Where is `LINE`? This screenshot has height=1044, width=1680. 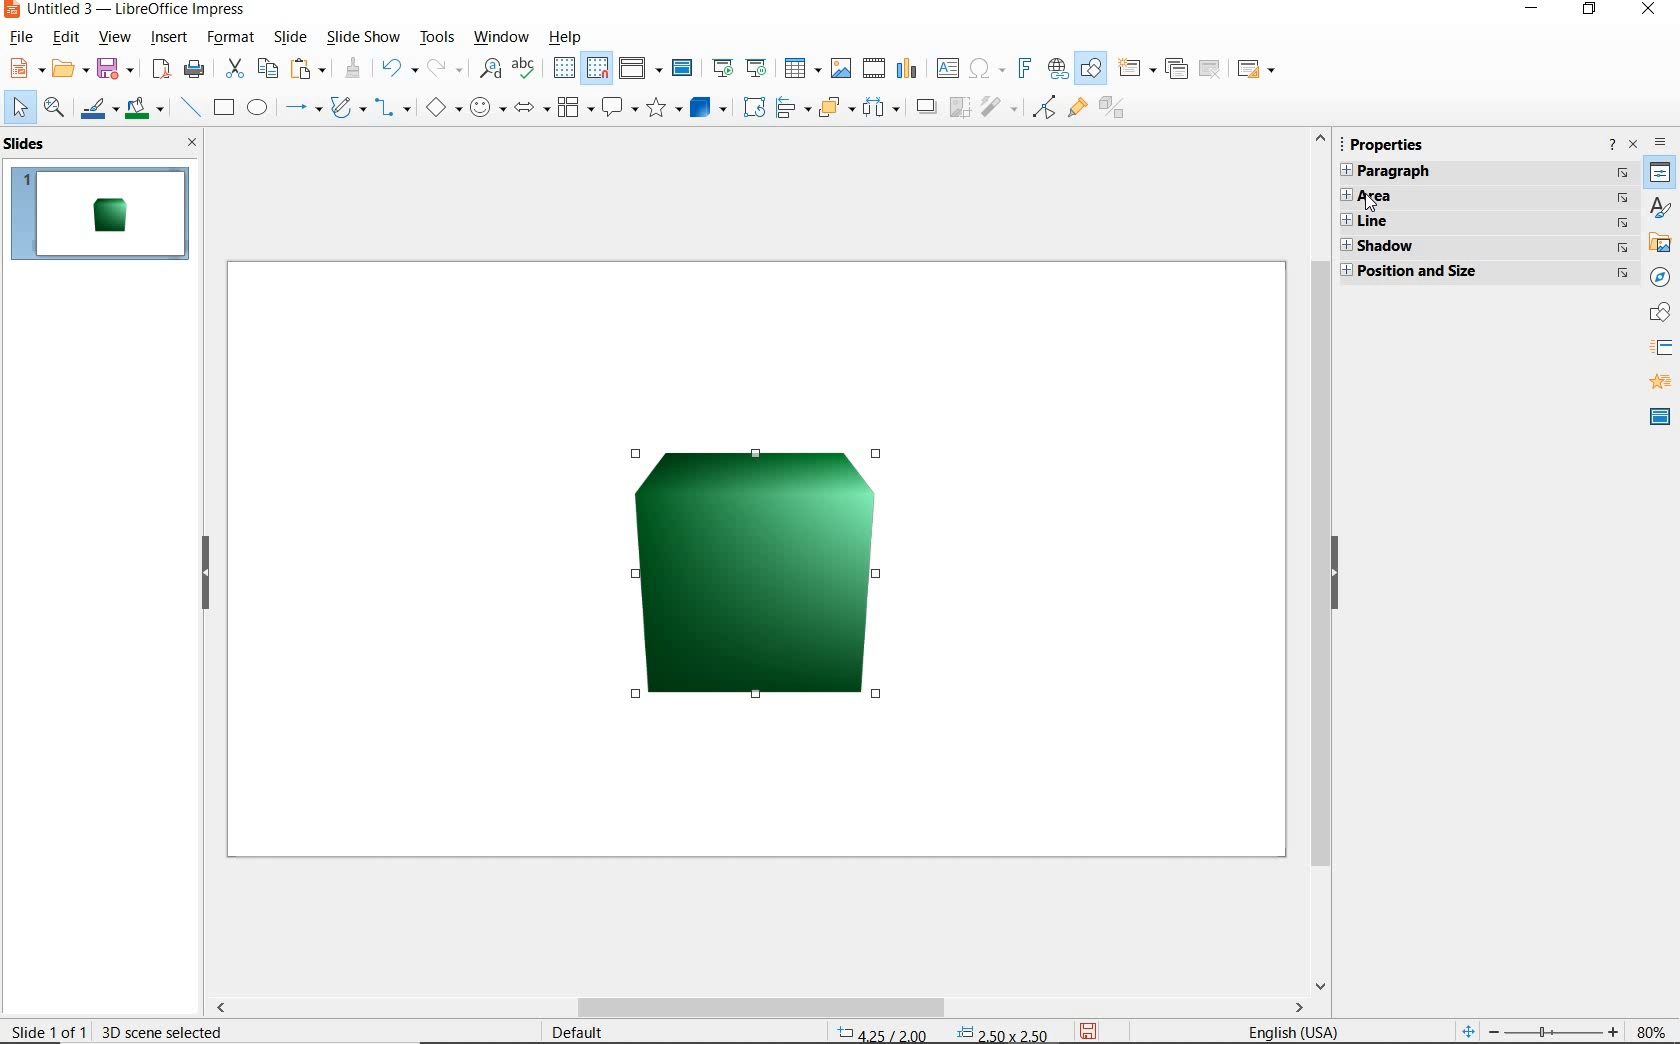
LINE is located at coordinates (1483, 223).